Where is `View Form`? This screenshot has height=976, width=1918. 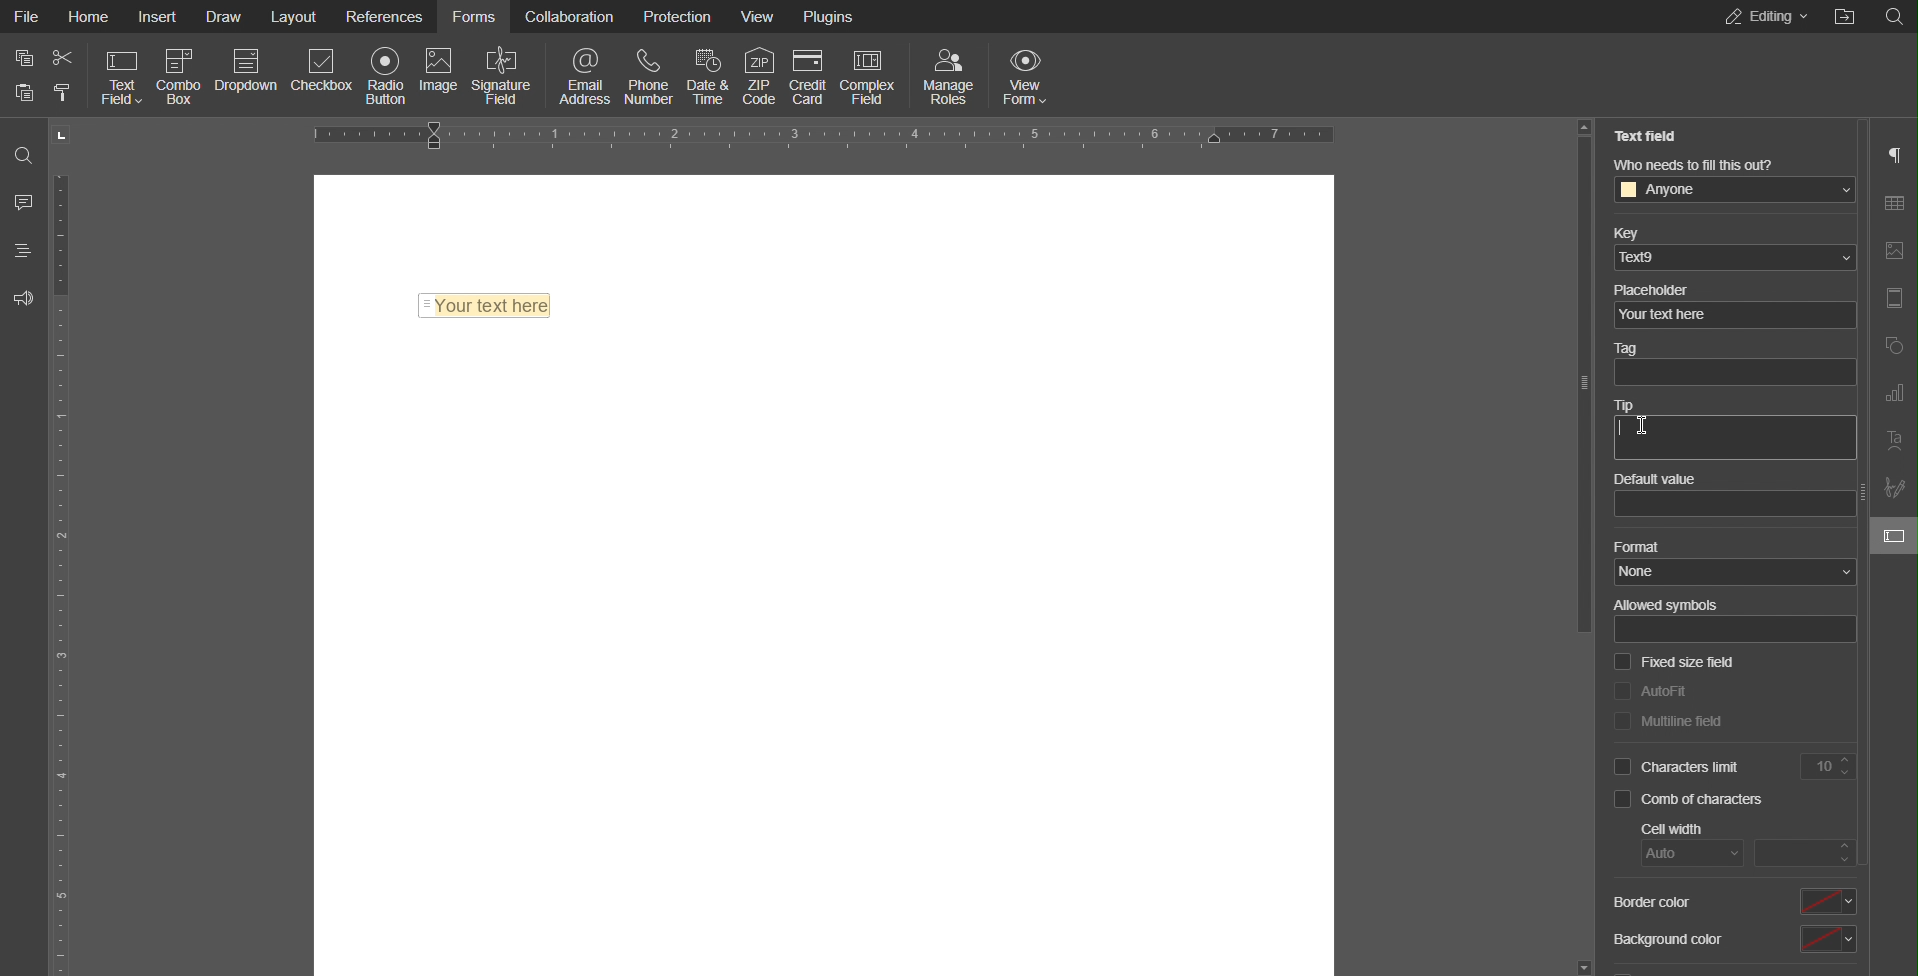 View Form is located at coordinates (1027, 74).